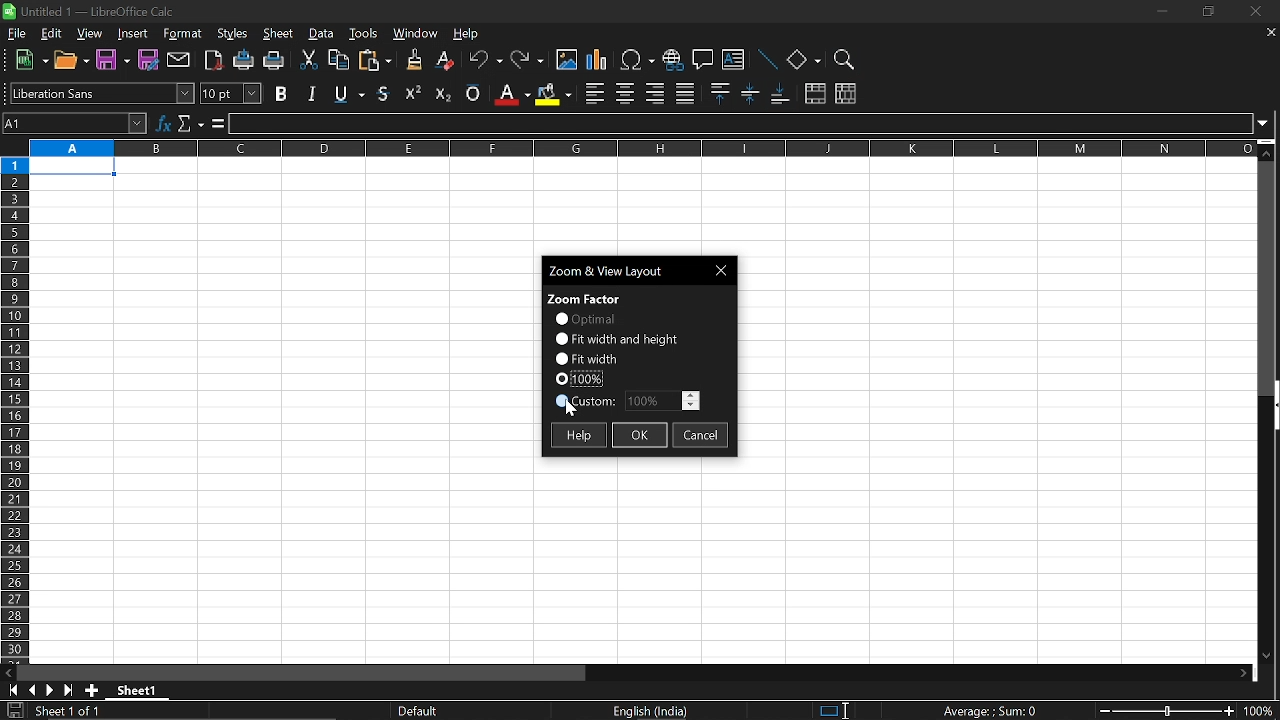 The image size is (1280, 720). Describe the element at coordinates (552, 93) in the screenshot. I see `background color` at that location.